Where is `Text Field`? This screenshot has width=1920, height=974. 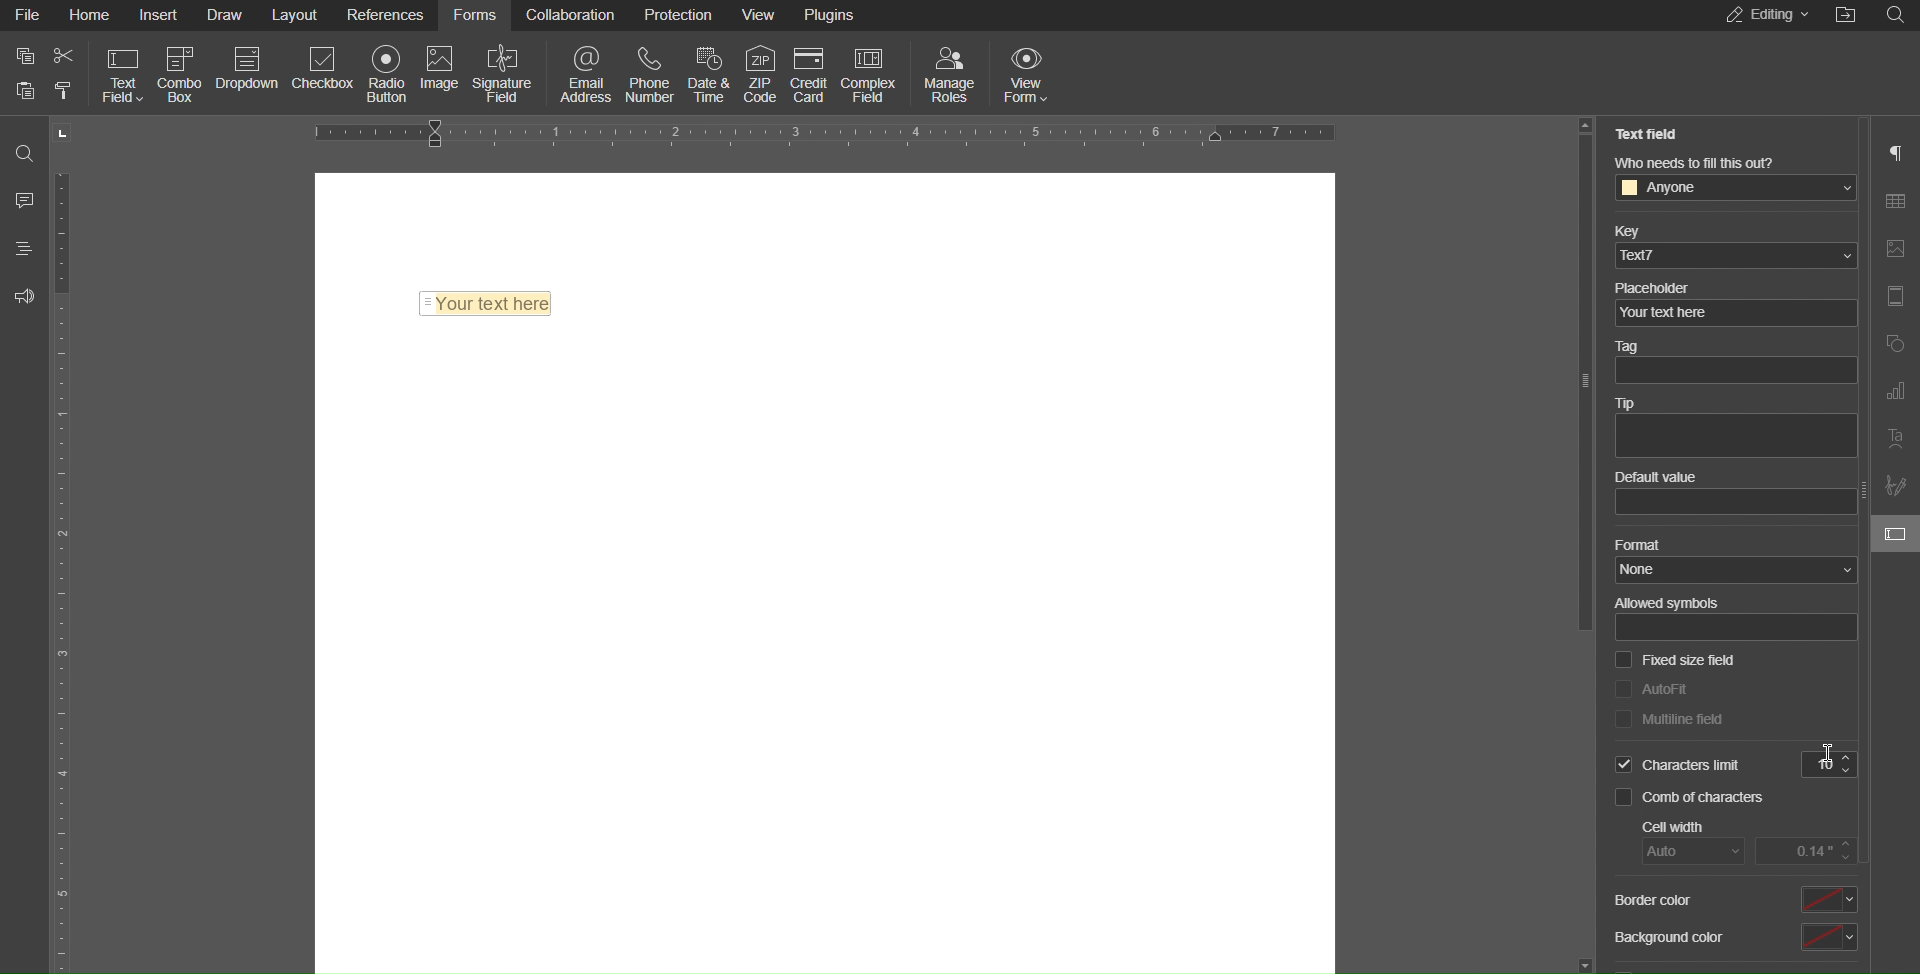
Text Field is located at coordinates (119, 75).